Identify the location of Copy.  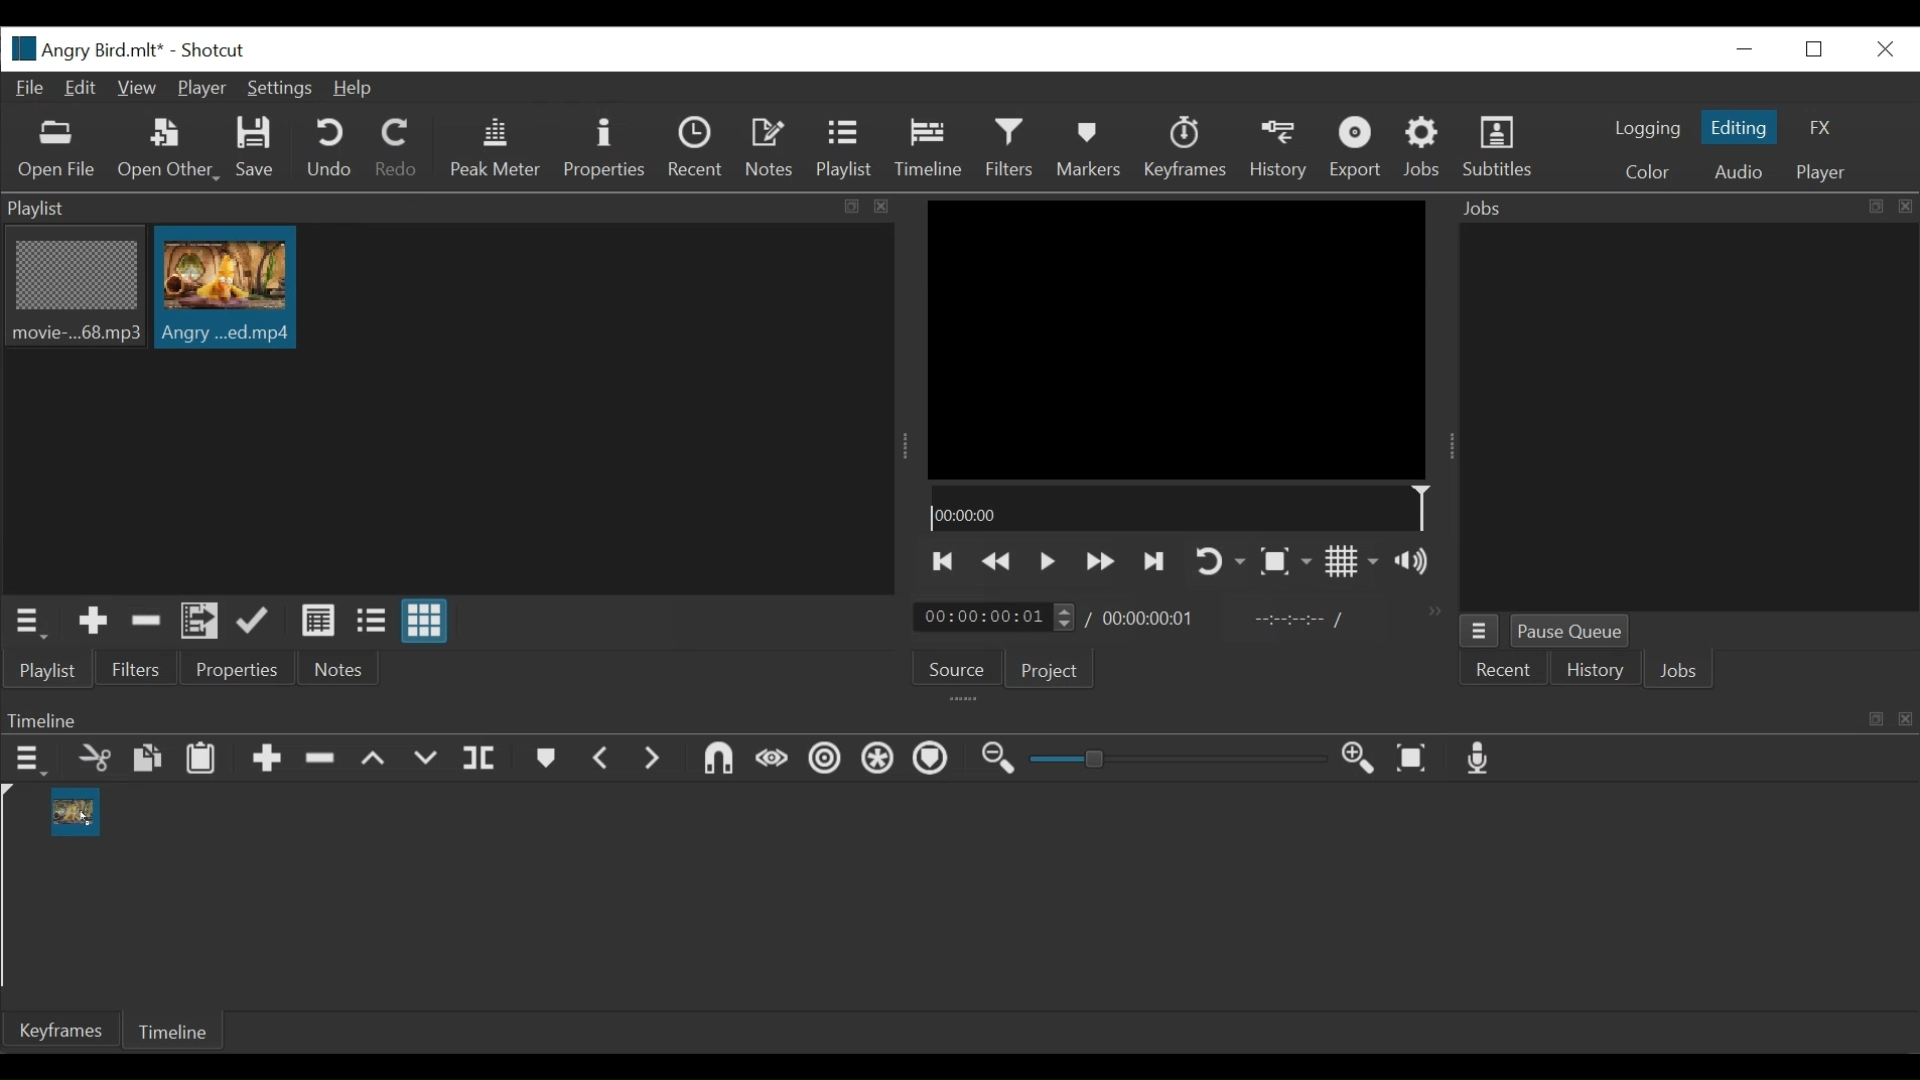
(149, 761).